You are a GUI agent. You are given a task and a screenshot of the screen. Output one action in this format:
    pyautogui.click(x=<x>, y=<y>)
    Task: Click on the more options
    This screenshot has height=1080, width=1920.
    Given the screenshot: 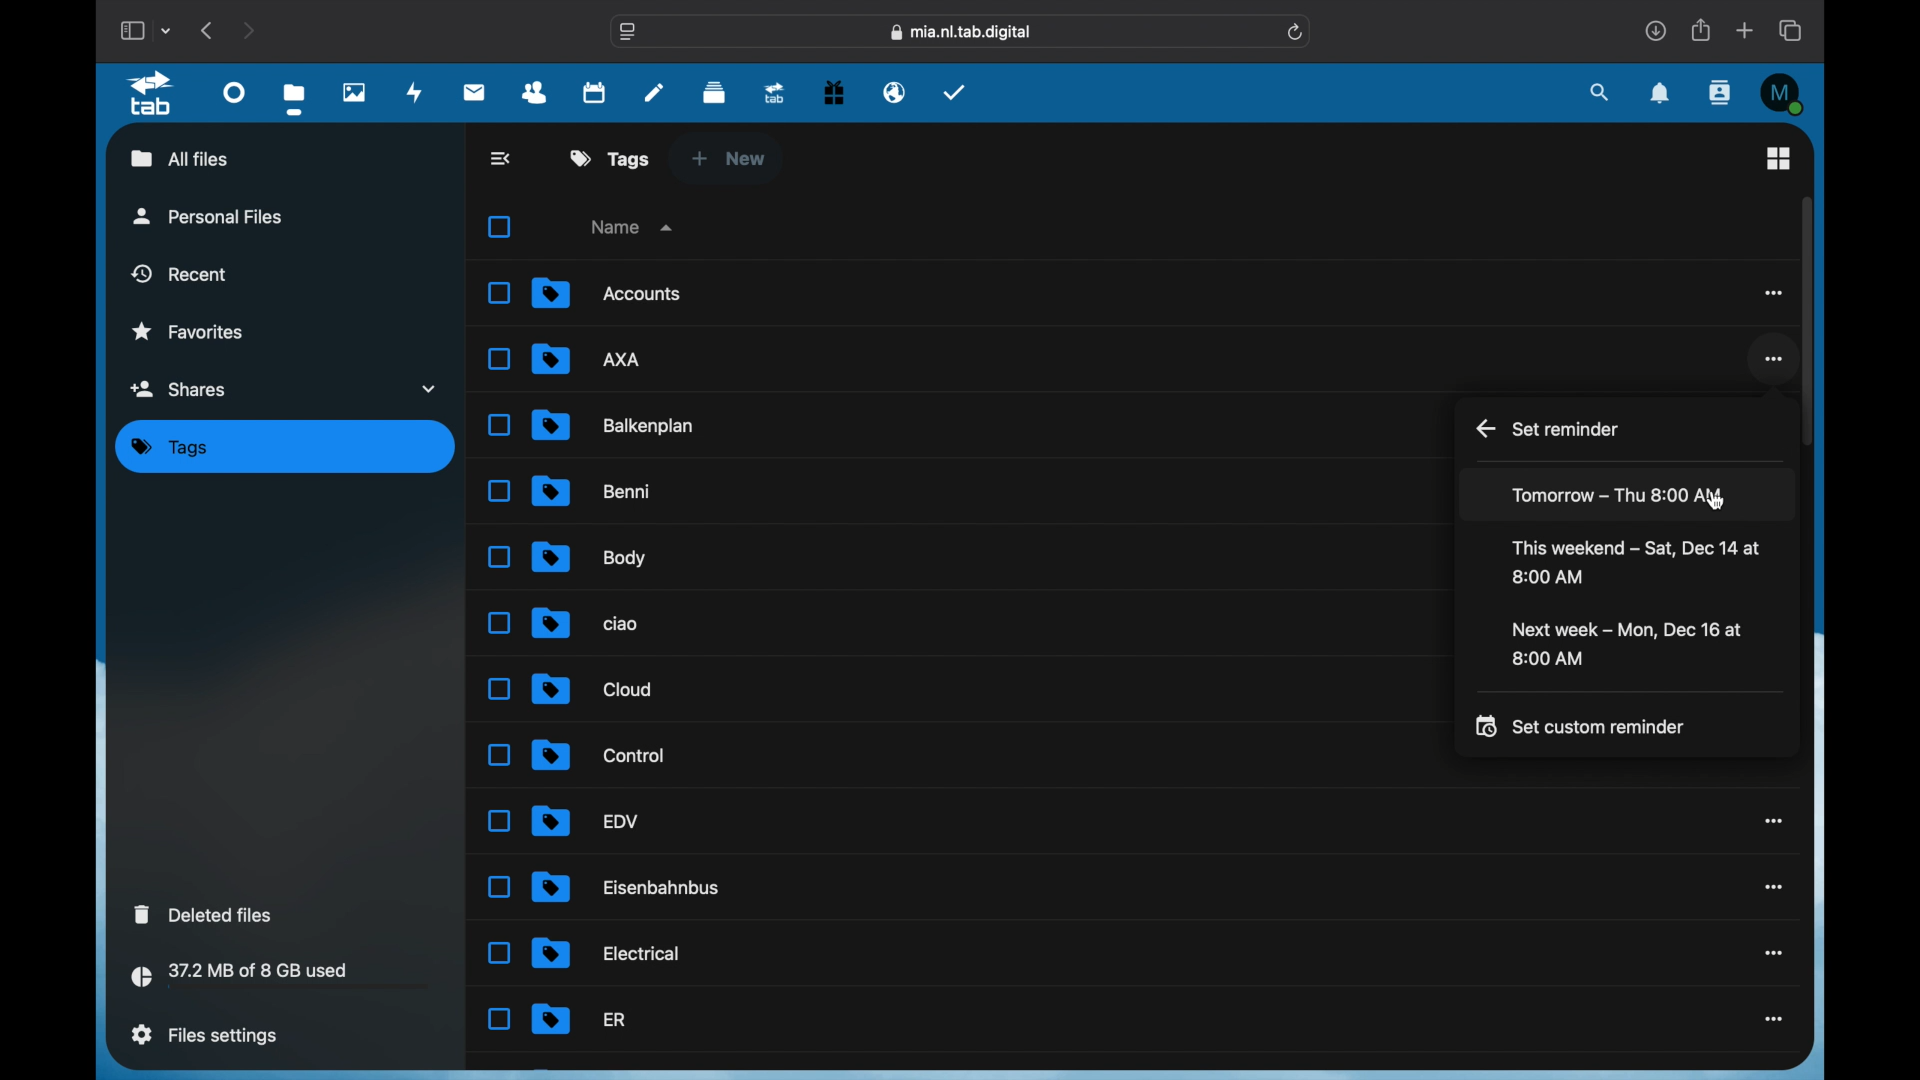 What is the action you would take?
    pyautogui.click(x=1771, y=360)
    